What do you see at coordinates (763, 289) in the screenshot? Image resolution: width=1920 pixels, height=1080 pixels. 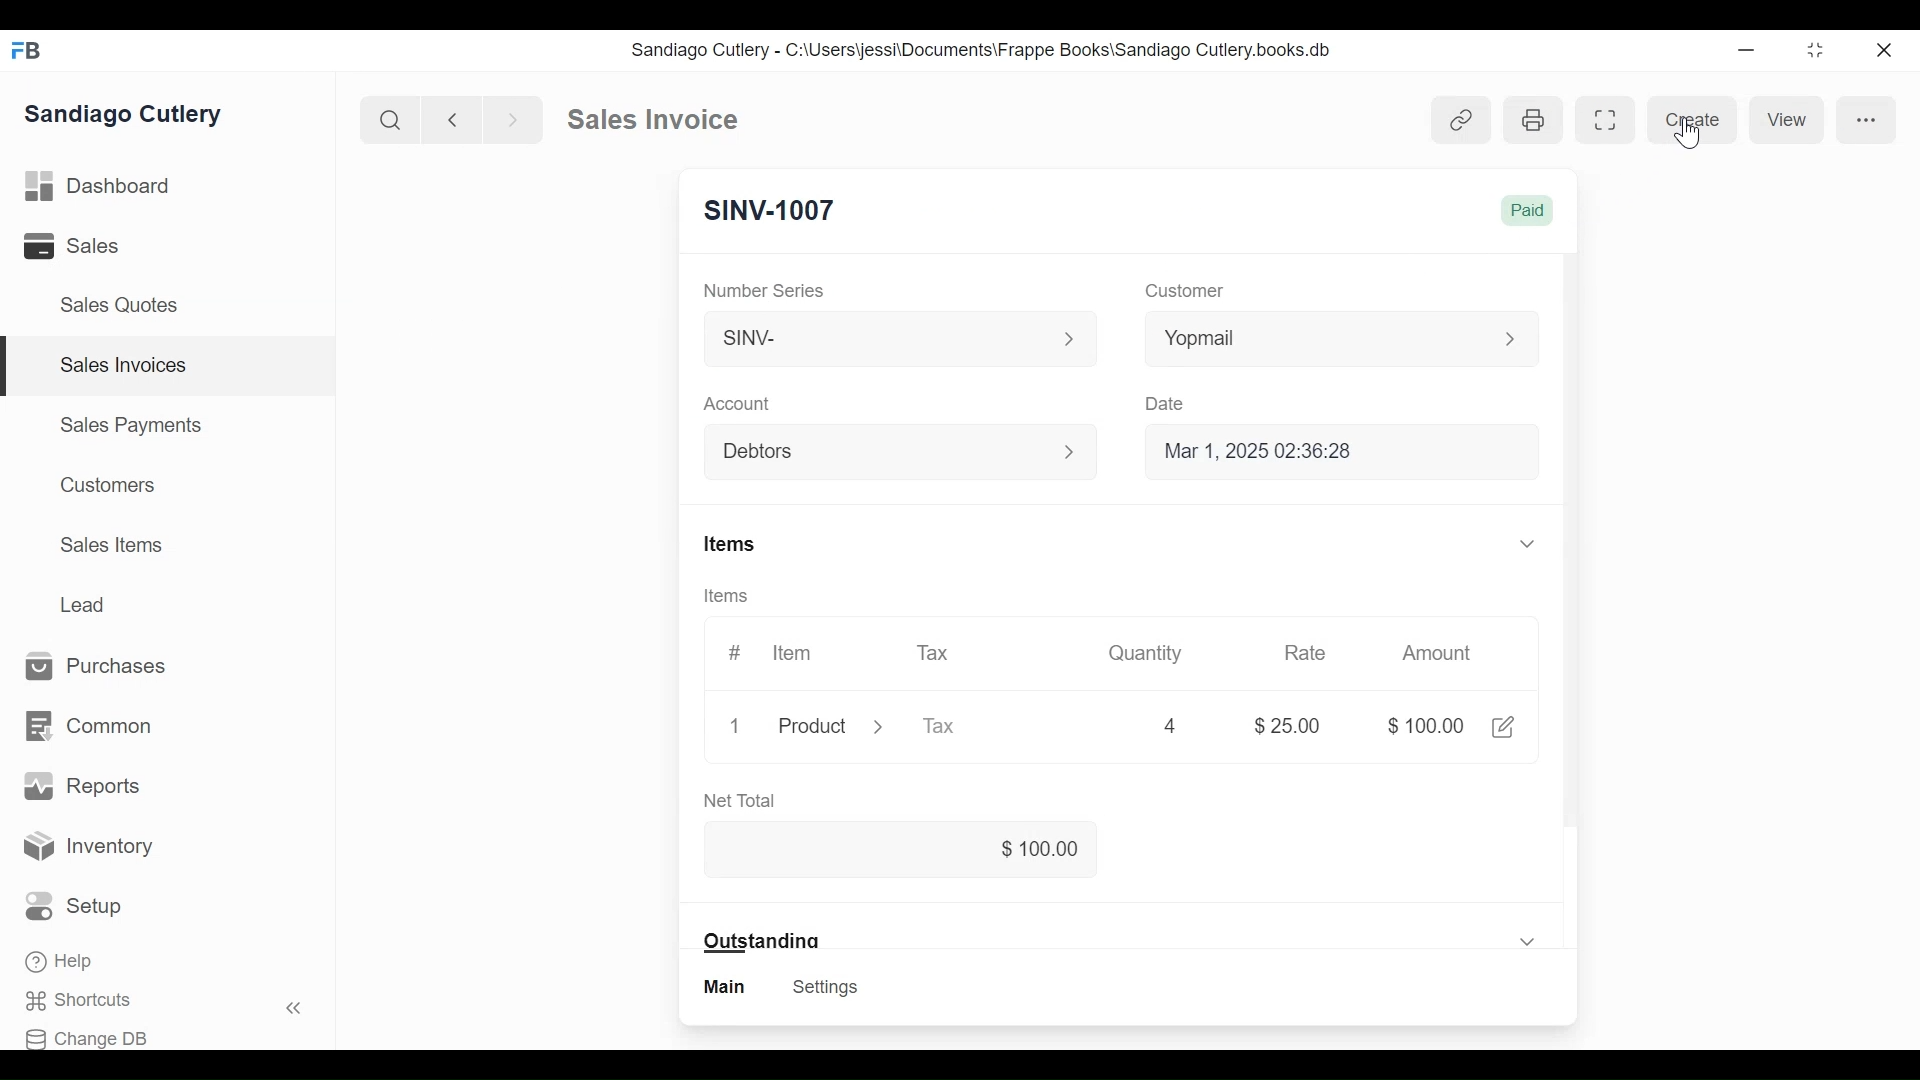 I see `Number Series` at bounding box center [763, 289].